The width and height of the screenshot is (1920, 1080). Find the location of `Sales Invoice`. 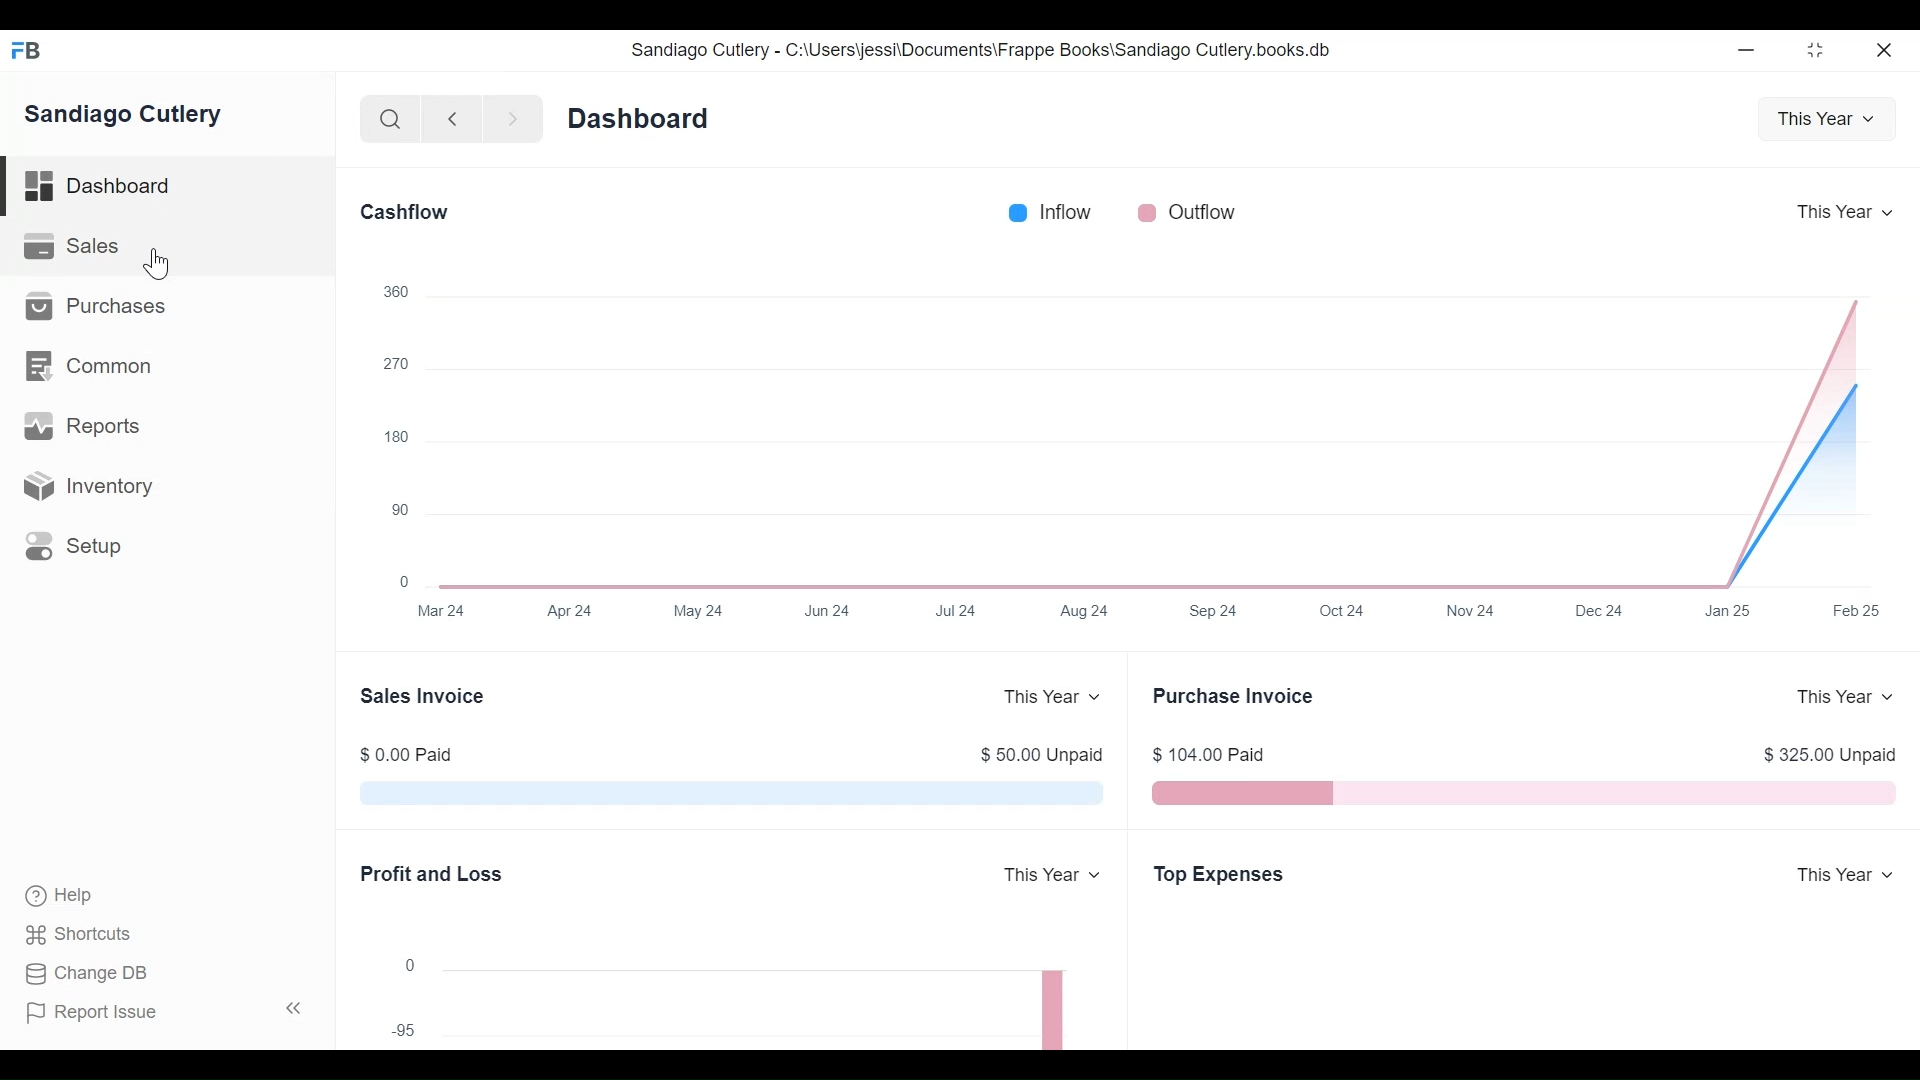

Sales Invoice is located at coordinates (424, 696).